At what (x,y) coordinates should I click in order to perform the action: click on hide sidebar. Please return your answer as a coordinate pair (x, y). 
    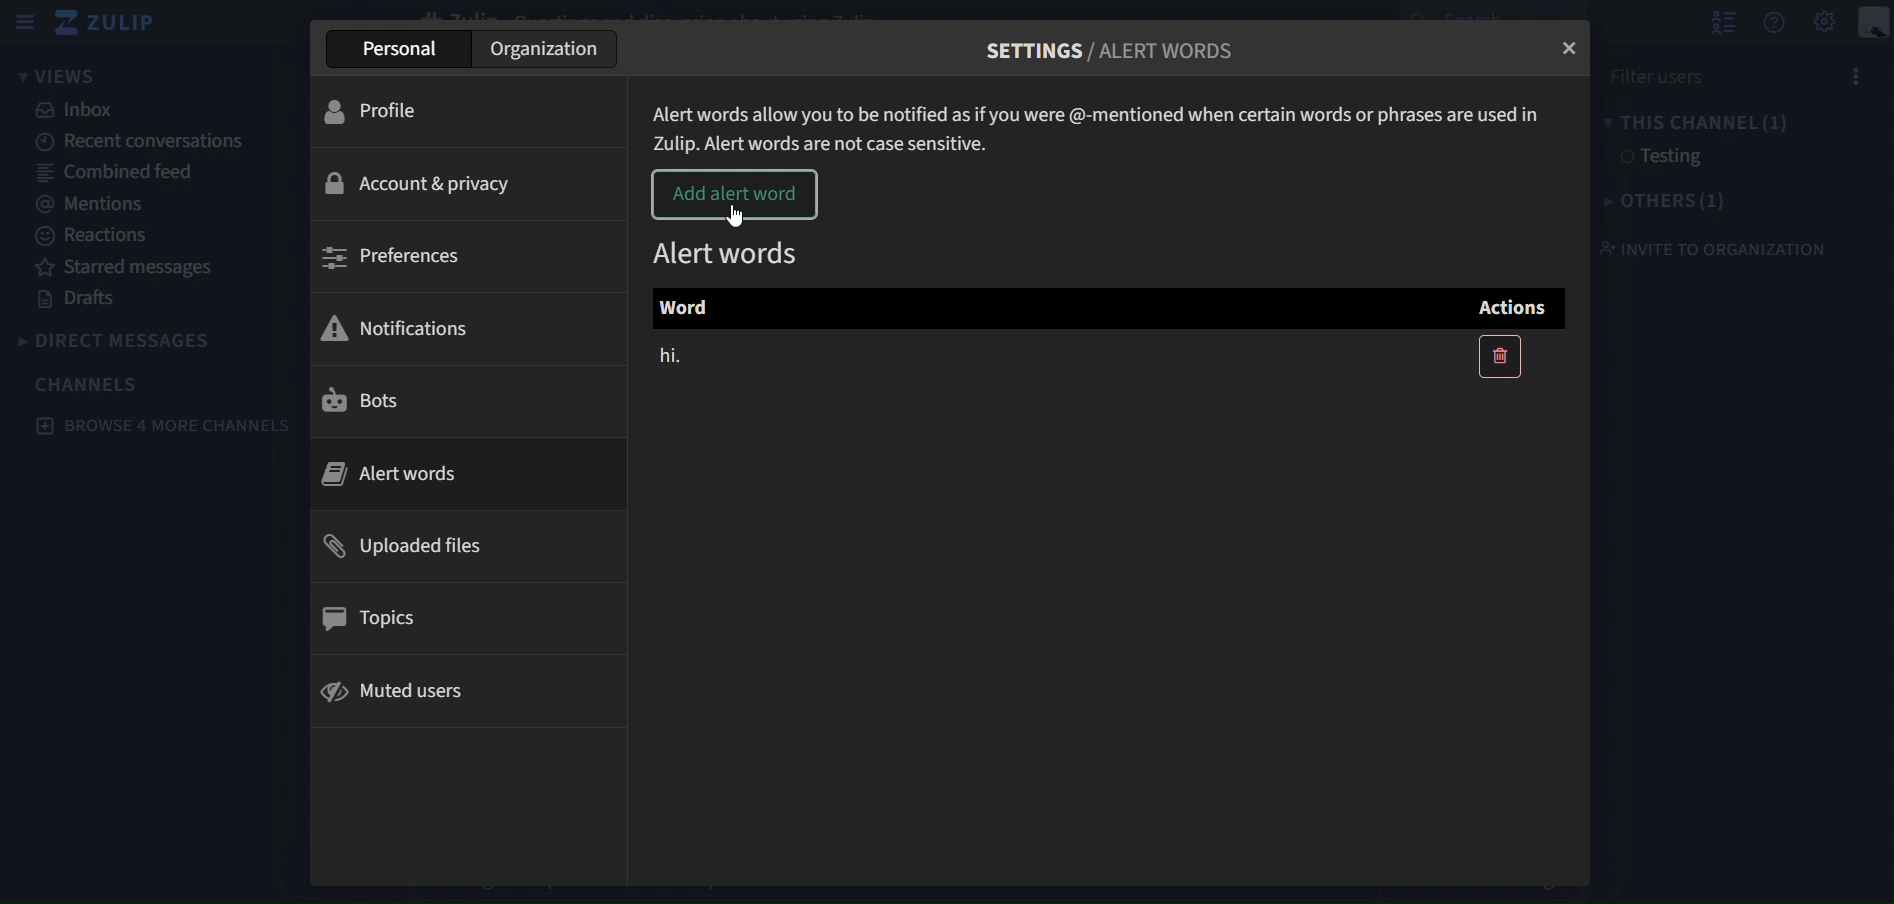
    Looking at the image, I should click on (26, 25).